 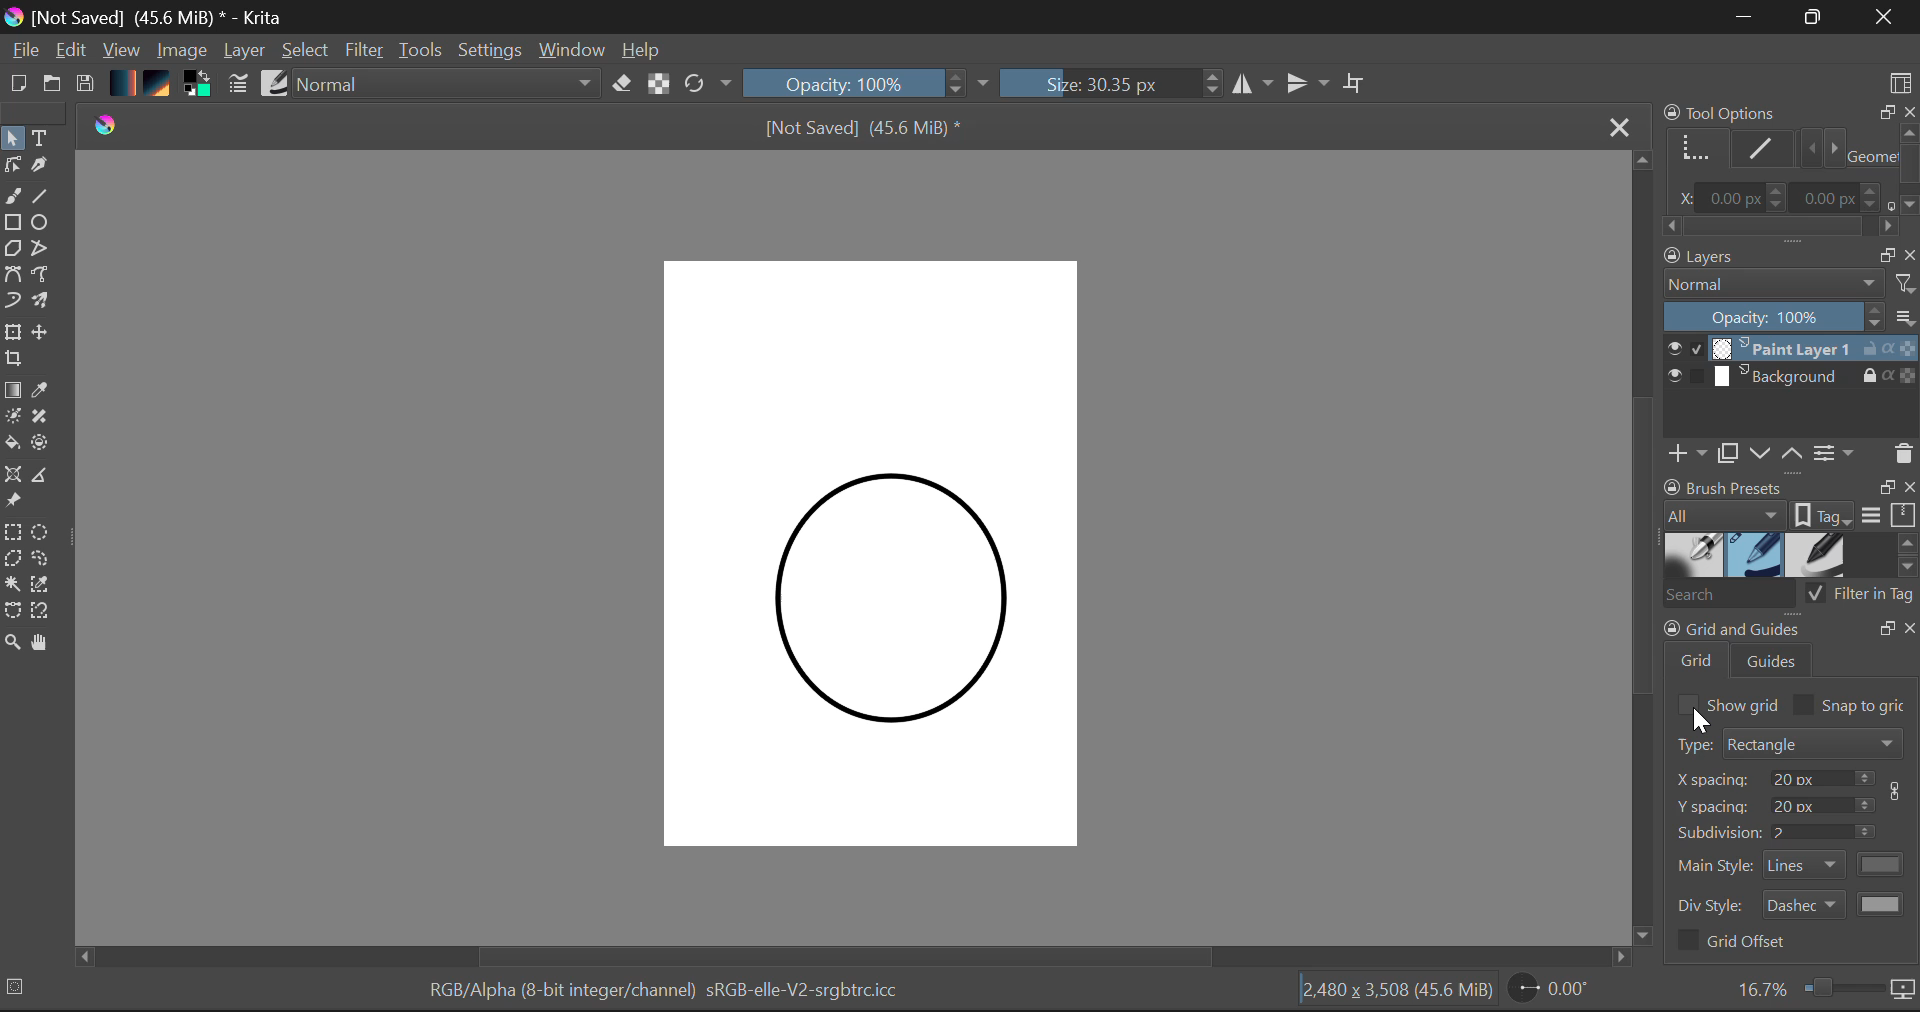 I want to click on Multibrush Tool, so click(x=48, y=305).